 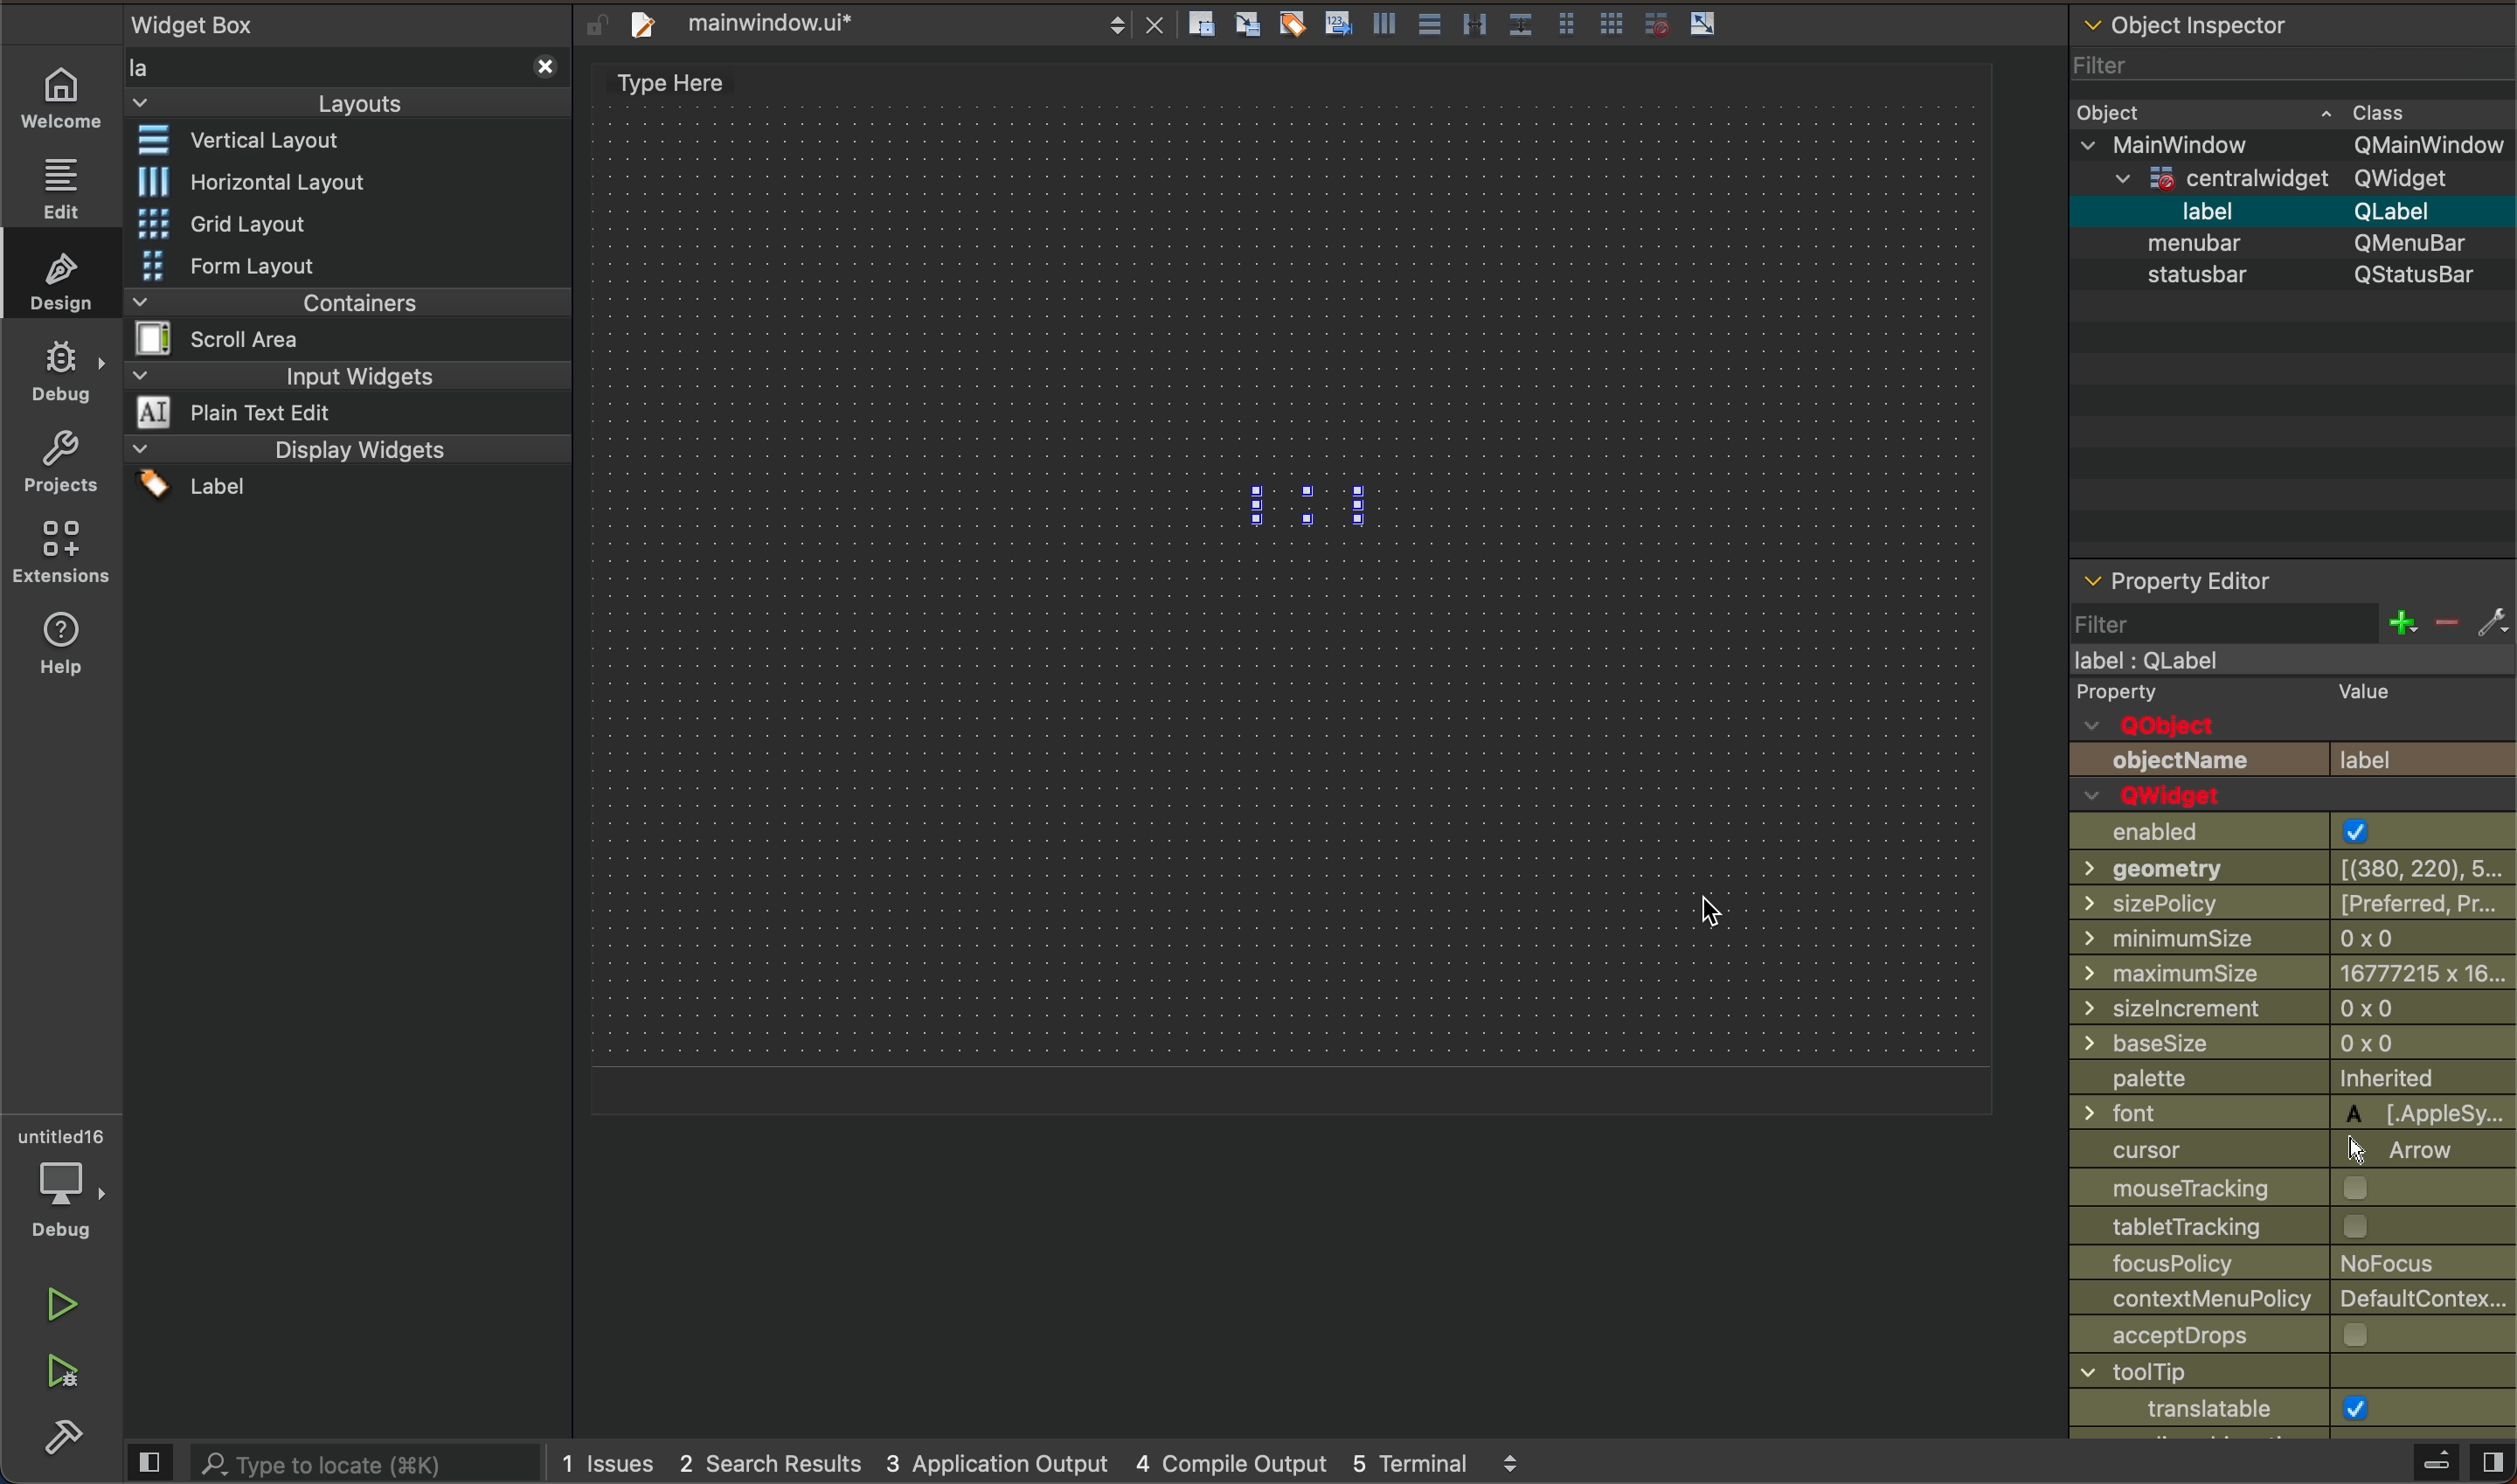 I want to click on , so click(x=2292, y=1044).